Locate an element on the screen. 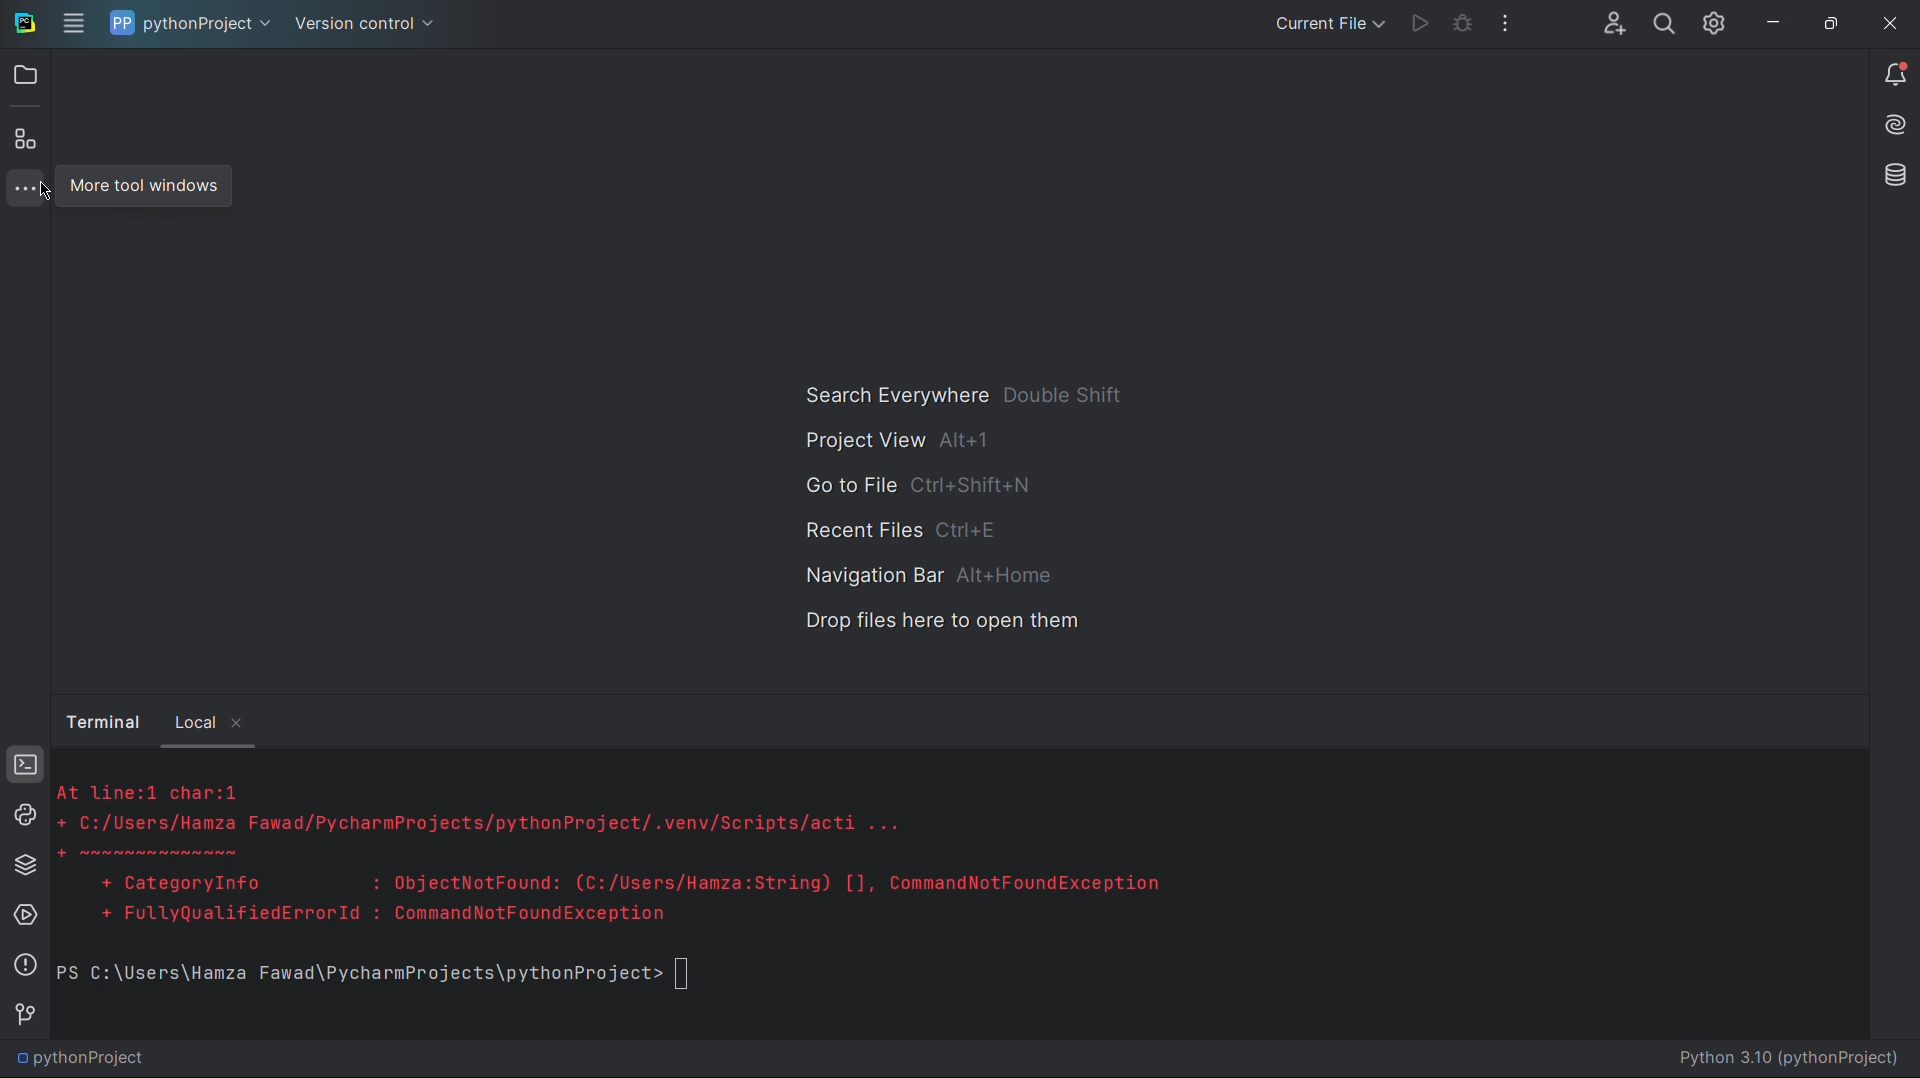 The height and width of the screenshot is (1078, 1920). 0 pythonProject is located at coordinates (81, 1059).